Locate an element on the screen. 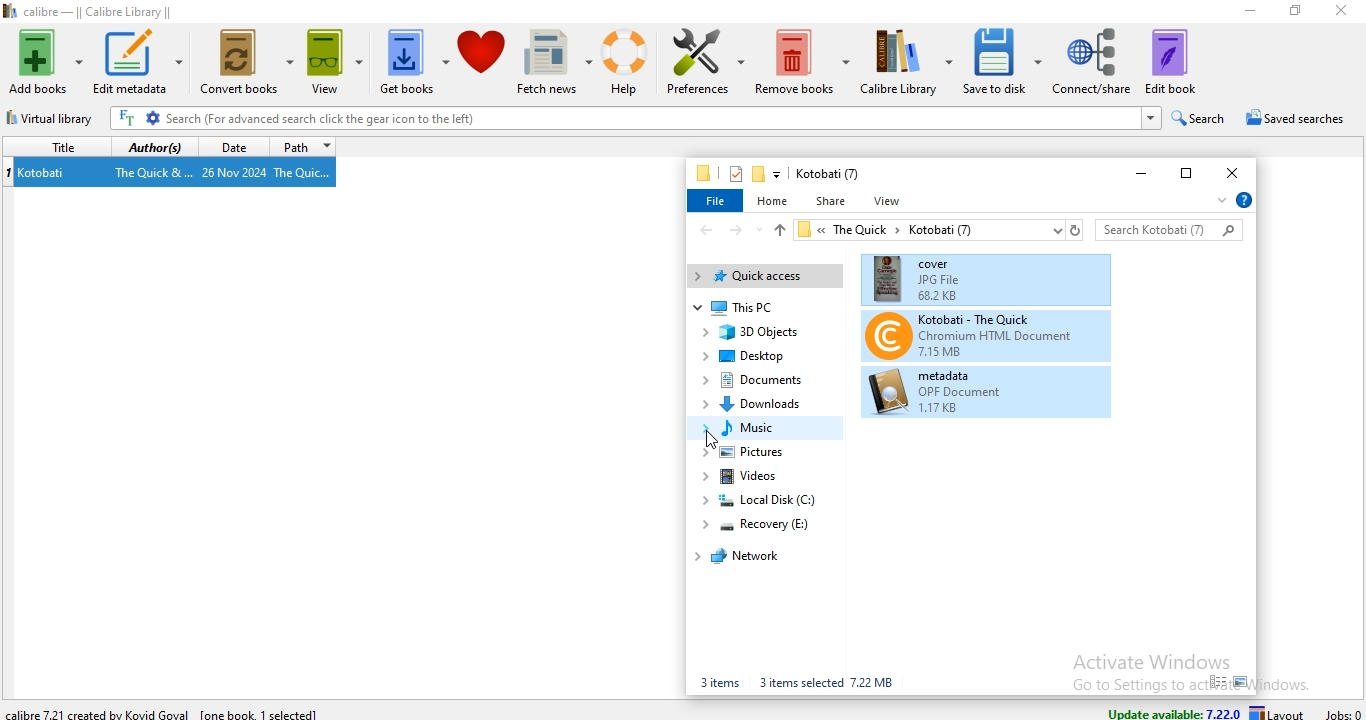  small icon view is located at coordinates (1217, 682).